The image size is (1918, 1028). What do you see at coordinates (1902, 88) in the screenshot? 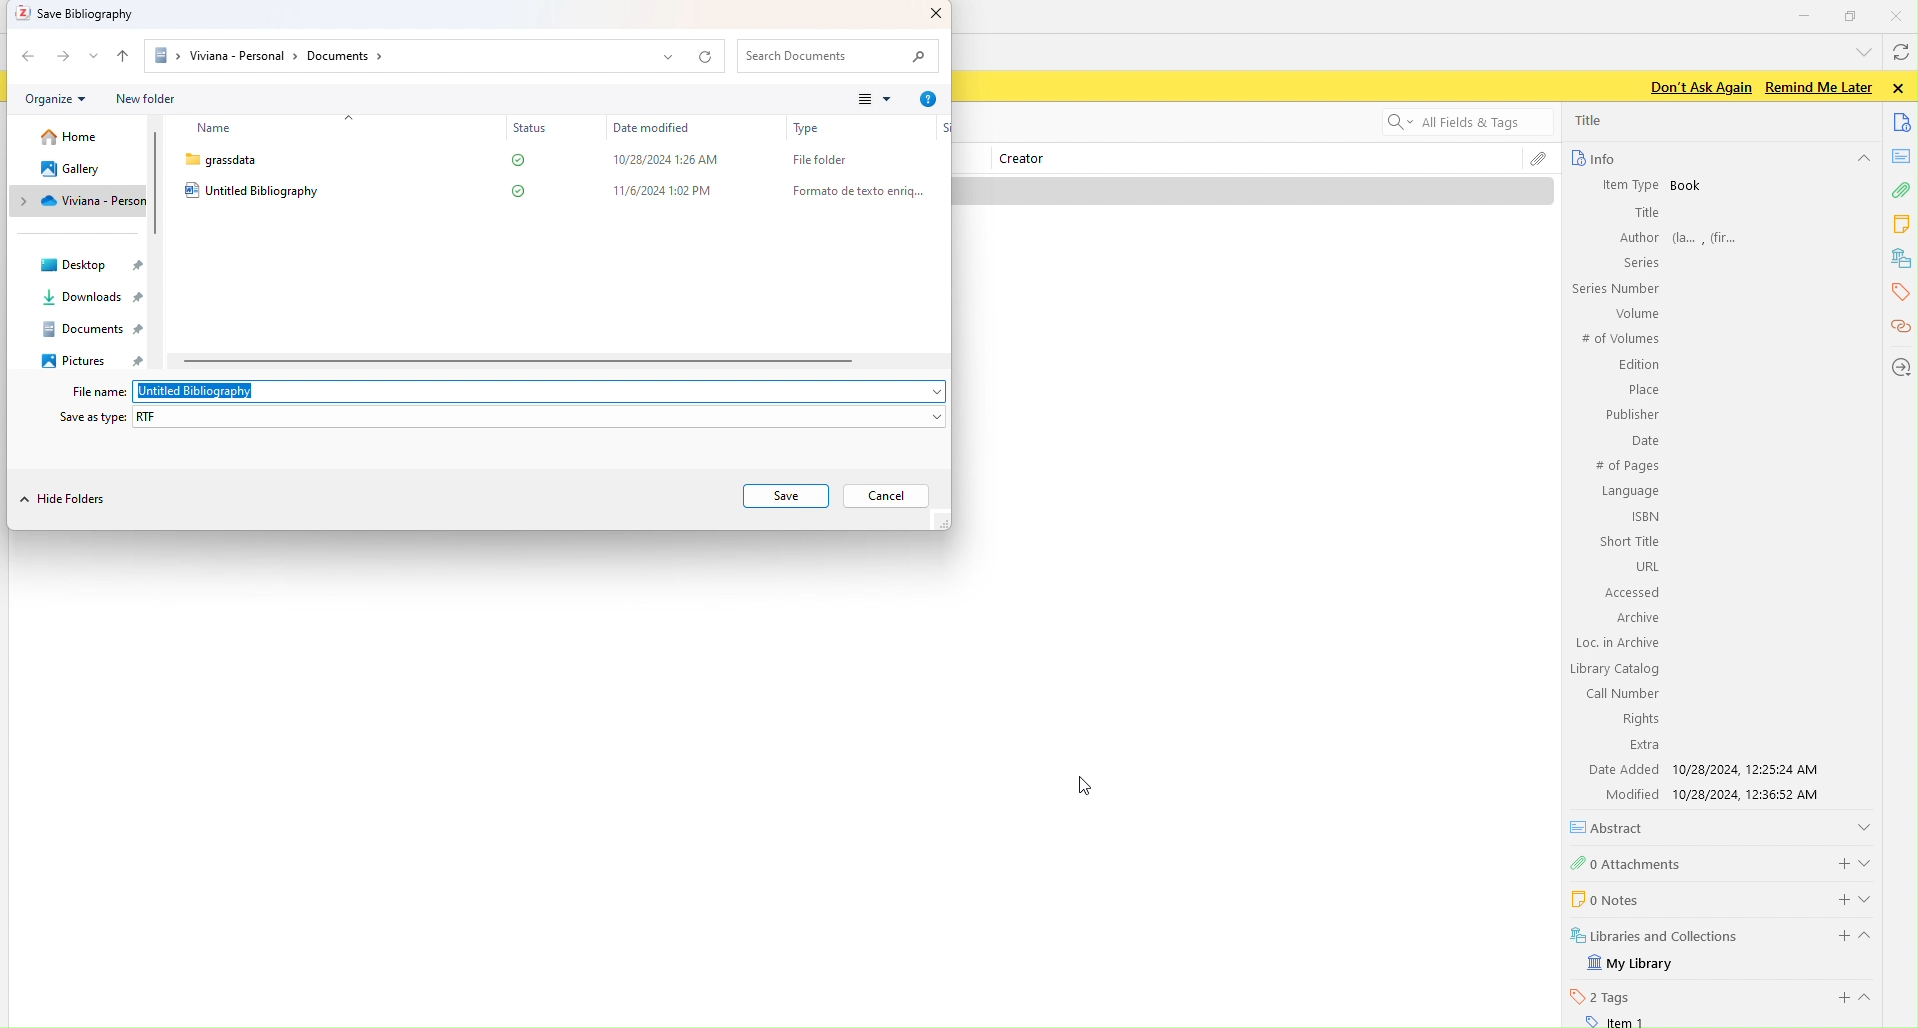
I see `close` at bounding box center [1902, 88].